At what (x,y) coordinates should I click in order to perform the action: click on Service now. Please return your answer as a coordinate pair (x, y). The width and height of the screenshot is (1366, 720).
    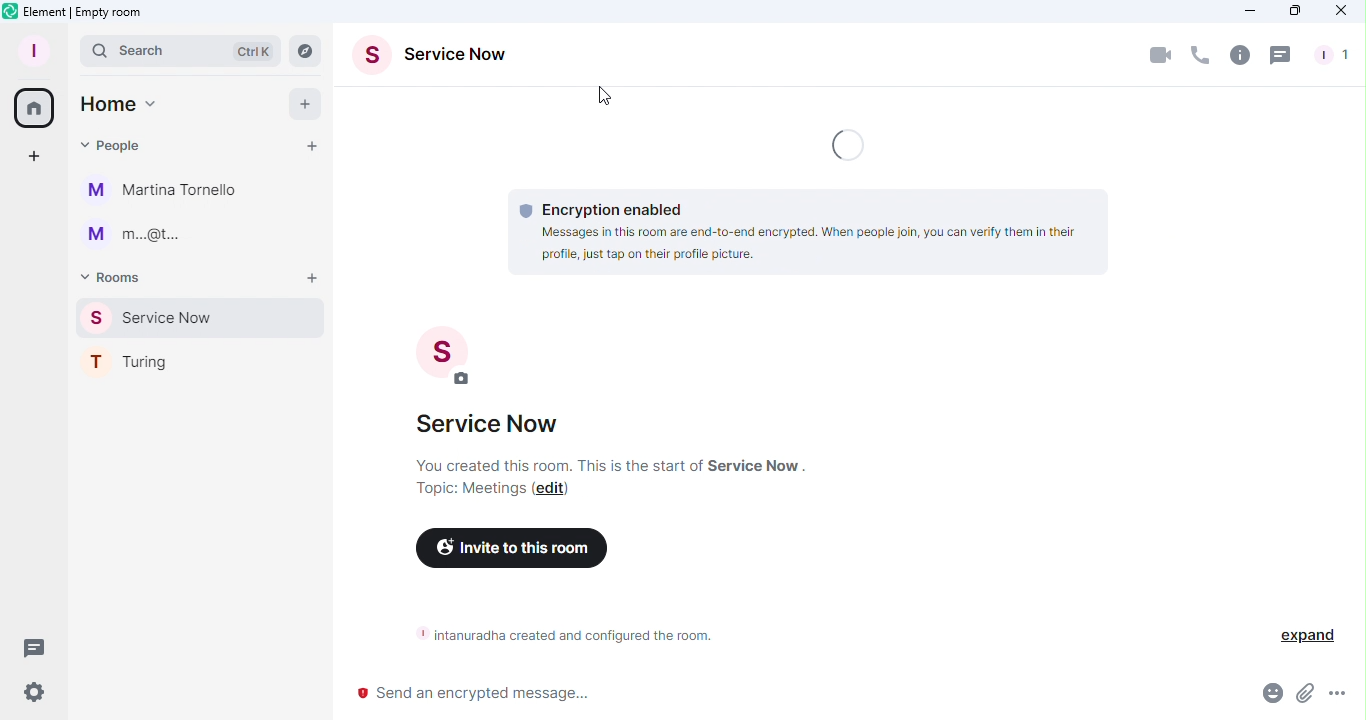
    Looking at the image, I should click on (203, 317).